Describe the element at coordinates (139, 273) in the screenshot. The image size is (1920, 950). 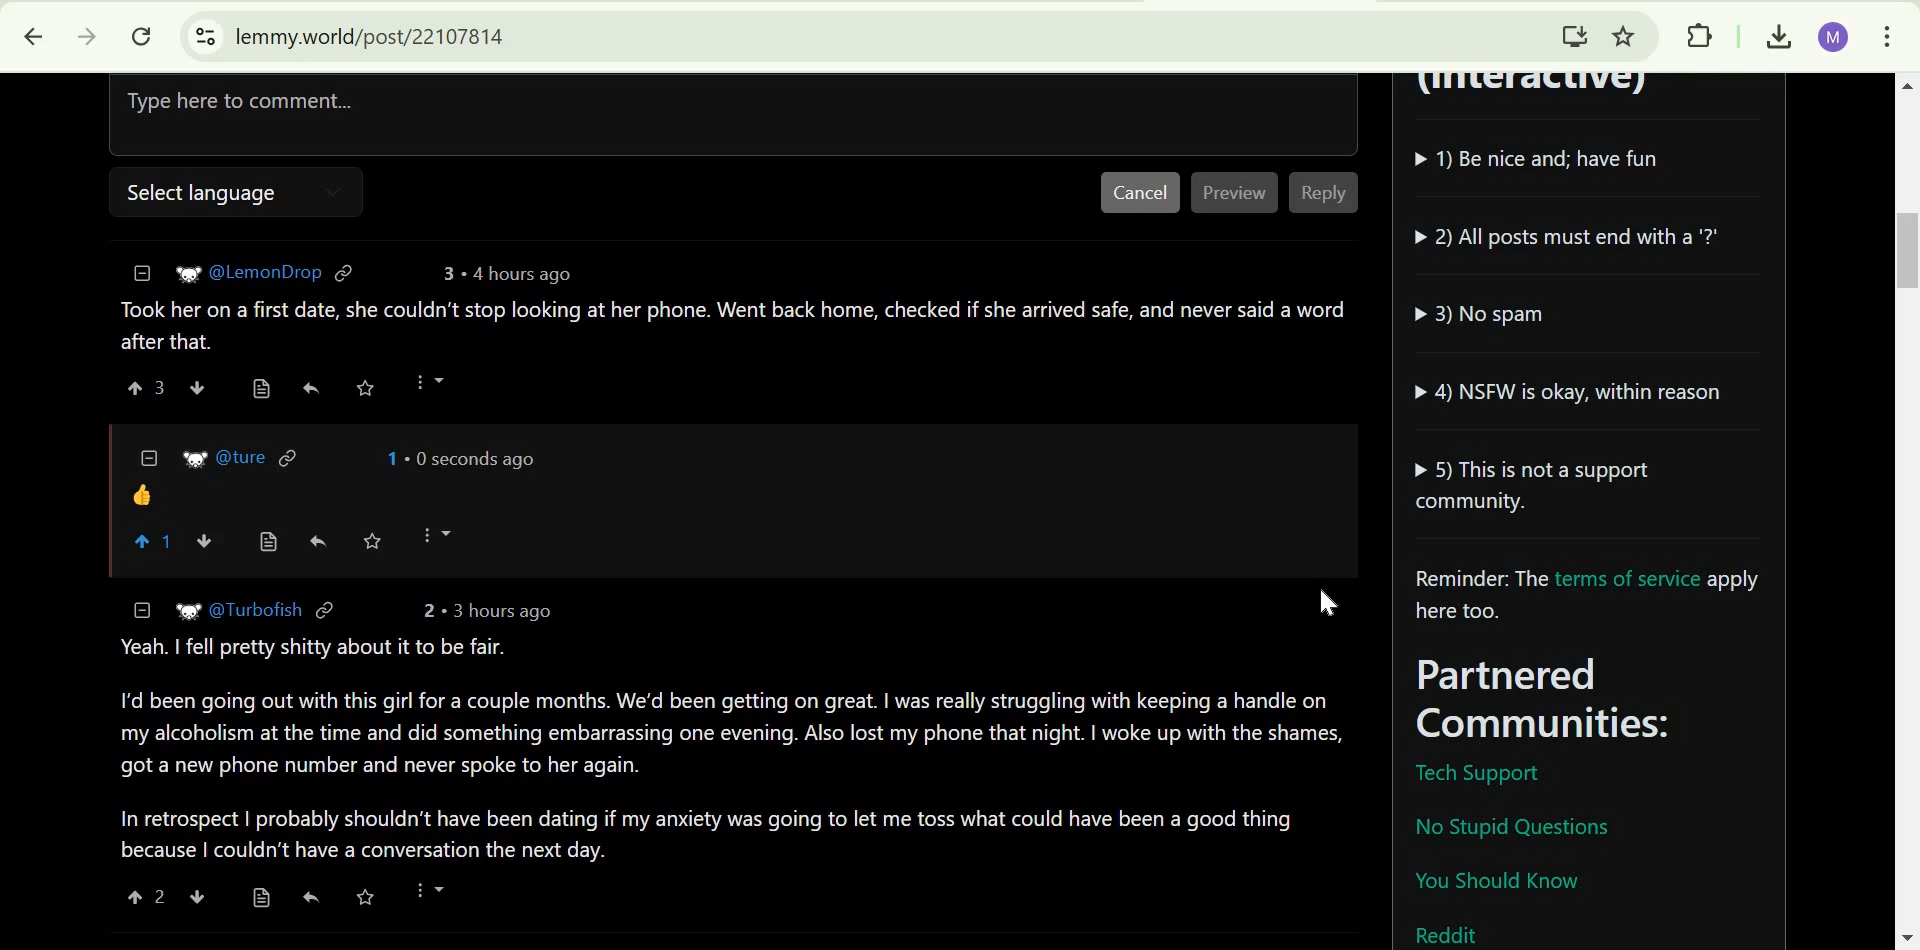
I see `collapse` at that location.